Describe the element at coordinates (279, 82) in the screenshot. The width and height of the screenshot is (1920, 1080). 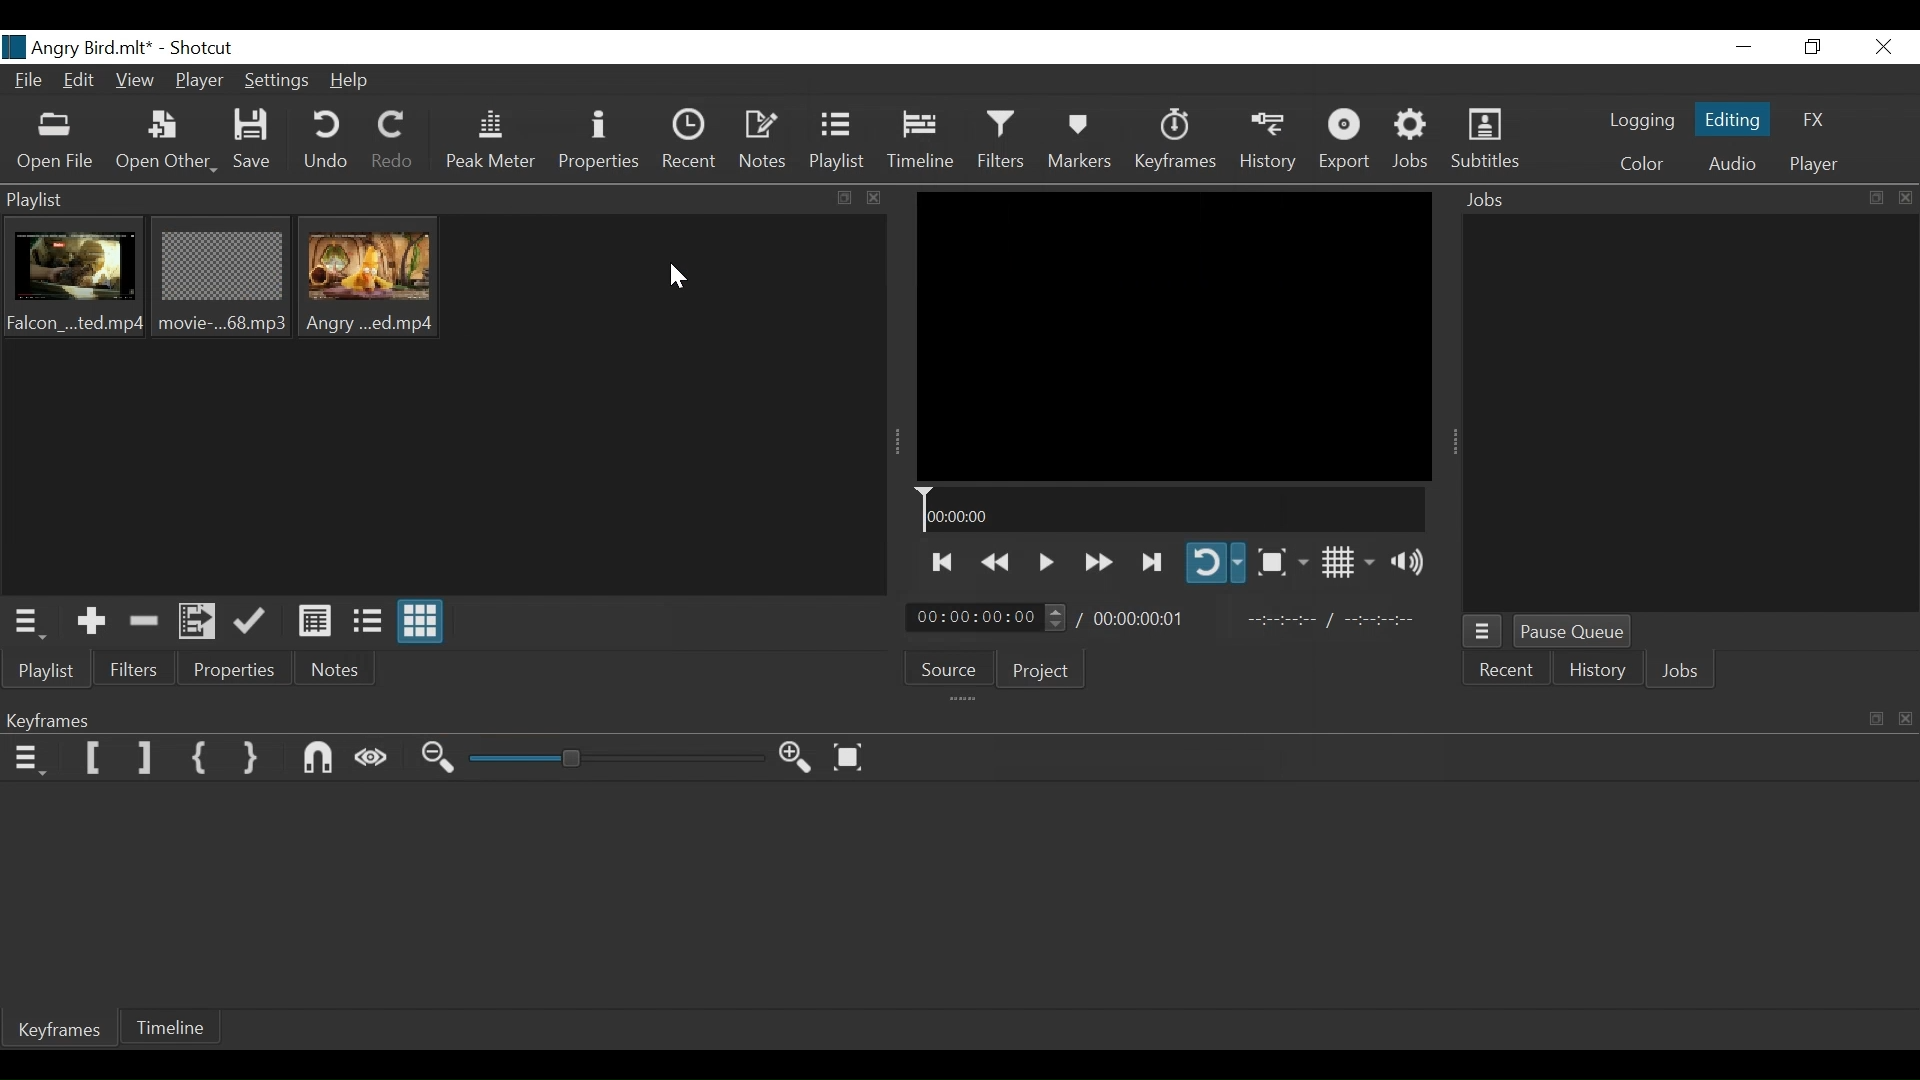
I see `Settings` at that location.